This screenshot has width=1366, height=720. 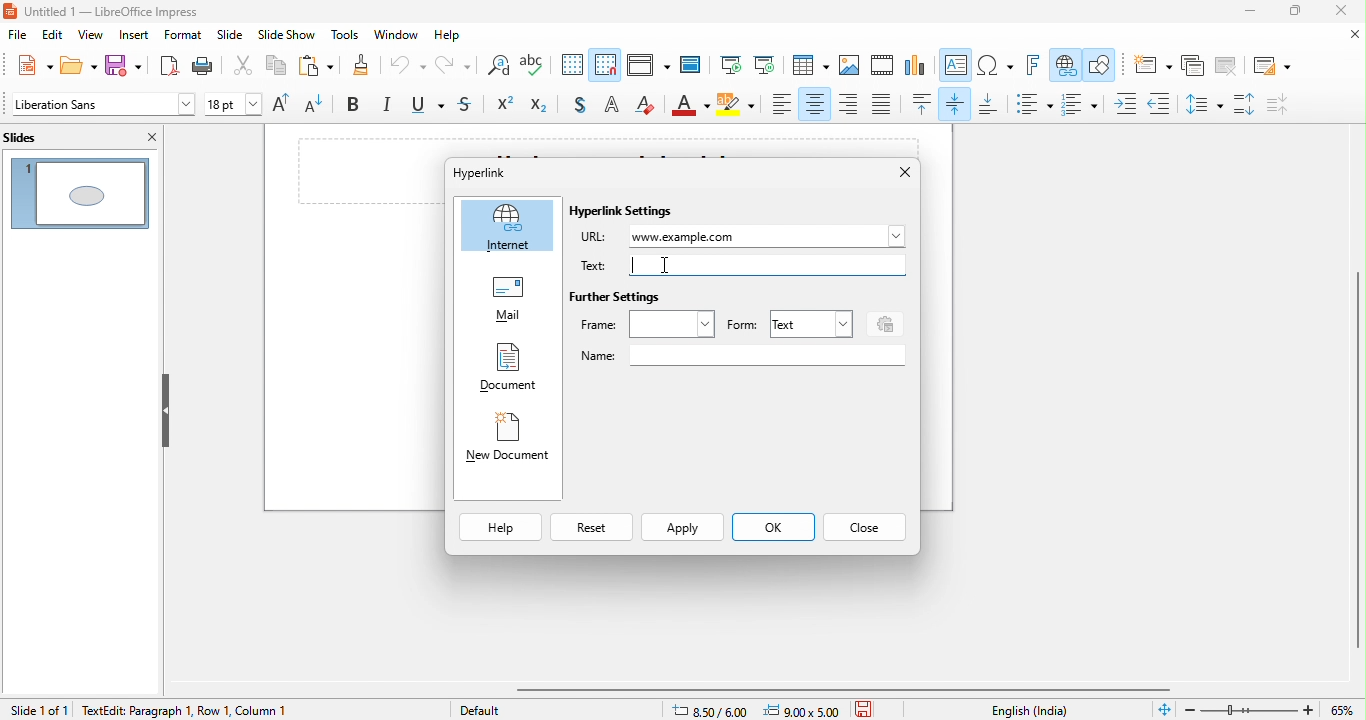 I want to click on image, so click(x=850, y=66).